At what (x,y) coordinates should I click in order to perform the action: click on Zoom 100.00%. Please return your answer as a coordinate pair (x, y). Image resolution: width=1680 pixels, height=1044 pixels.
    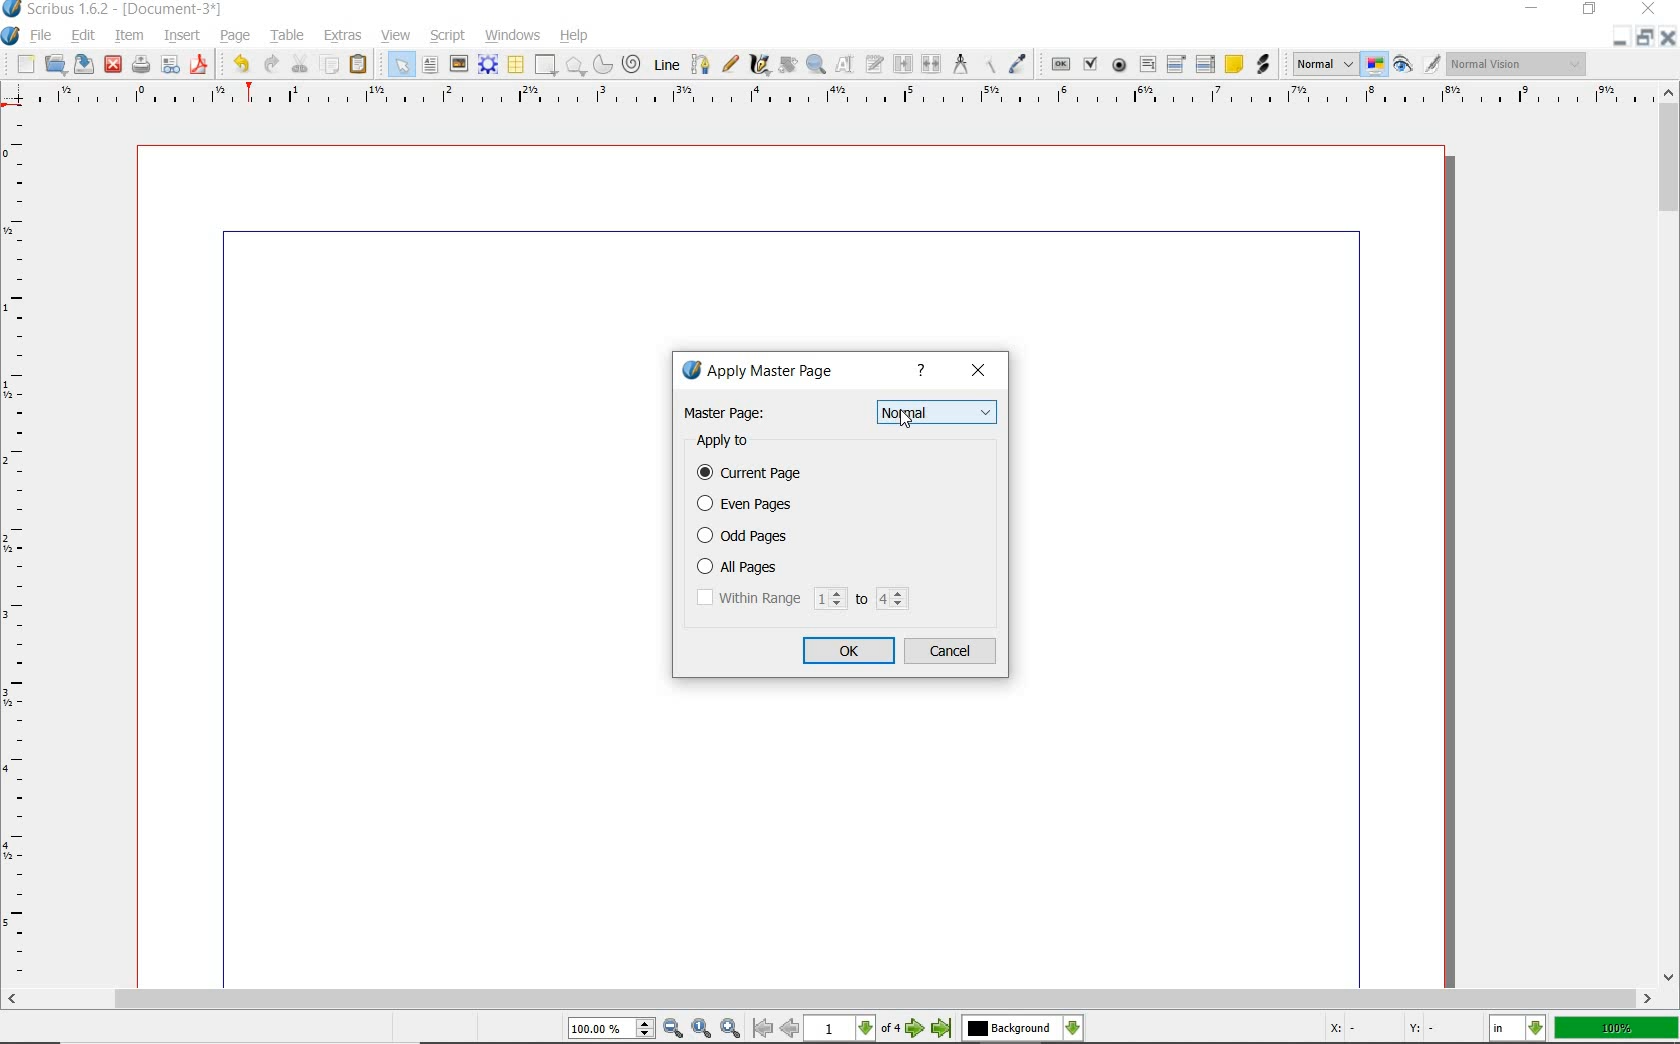
    Looking at the image, I should click on (611, 1028).